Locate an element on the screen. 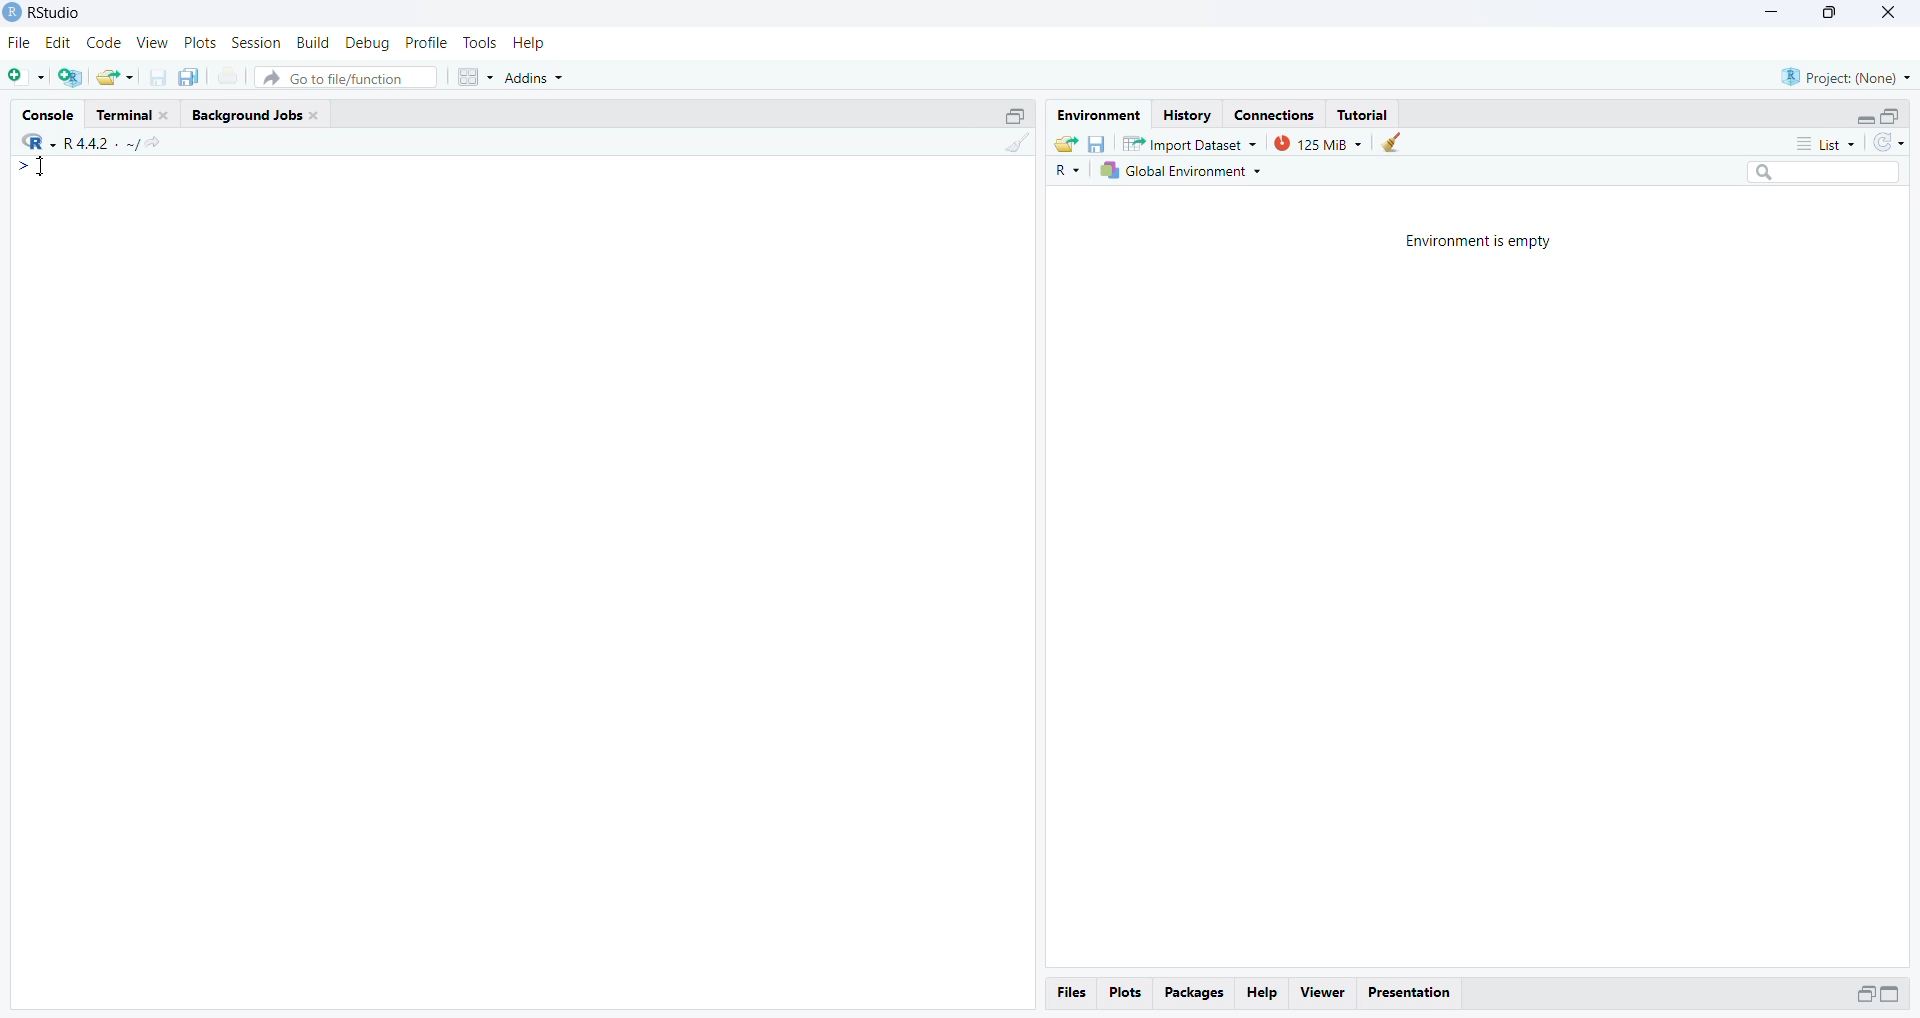  Viewer is located at coordinates (1322, 994).